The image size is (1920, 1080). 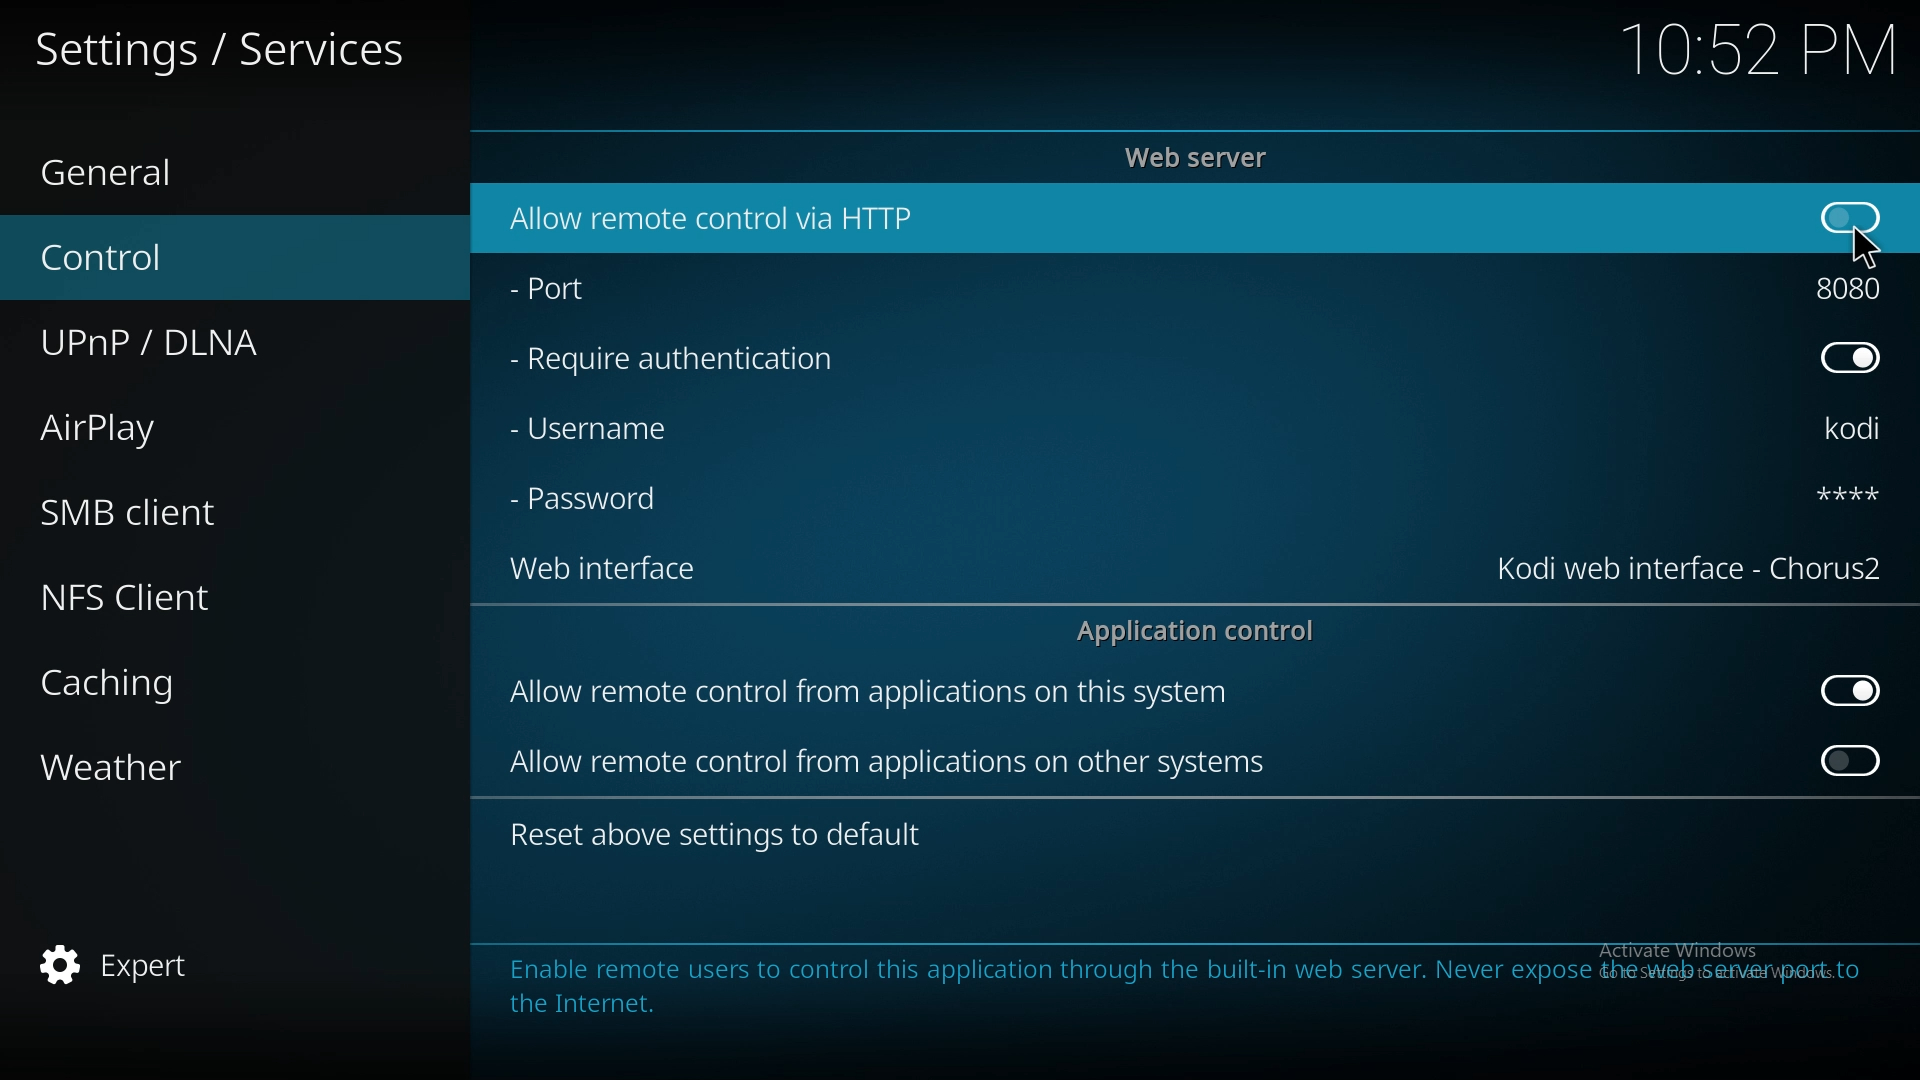 I want to click on control, so click(x=205, y=258).